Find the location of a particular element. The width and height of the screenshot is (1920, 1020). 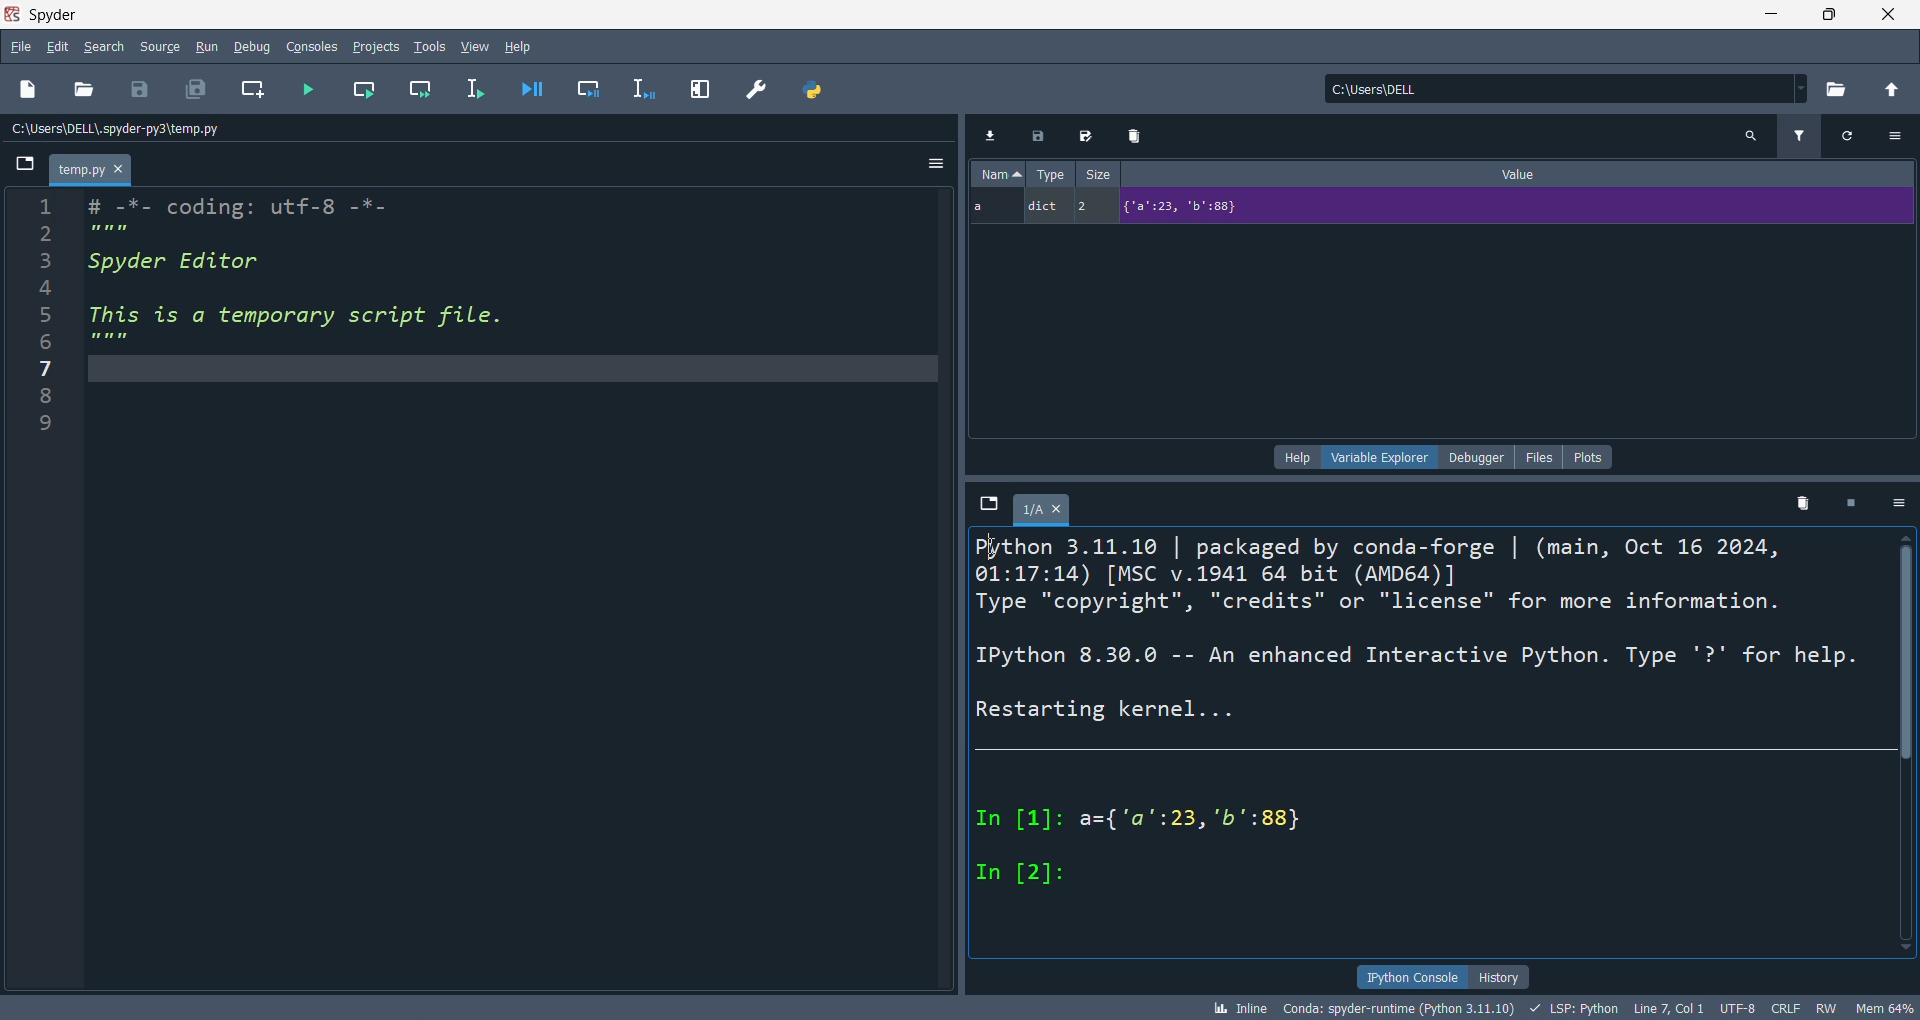

new file is located at coordinates (29, 87).